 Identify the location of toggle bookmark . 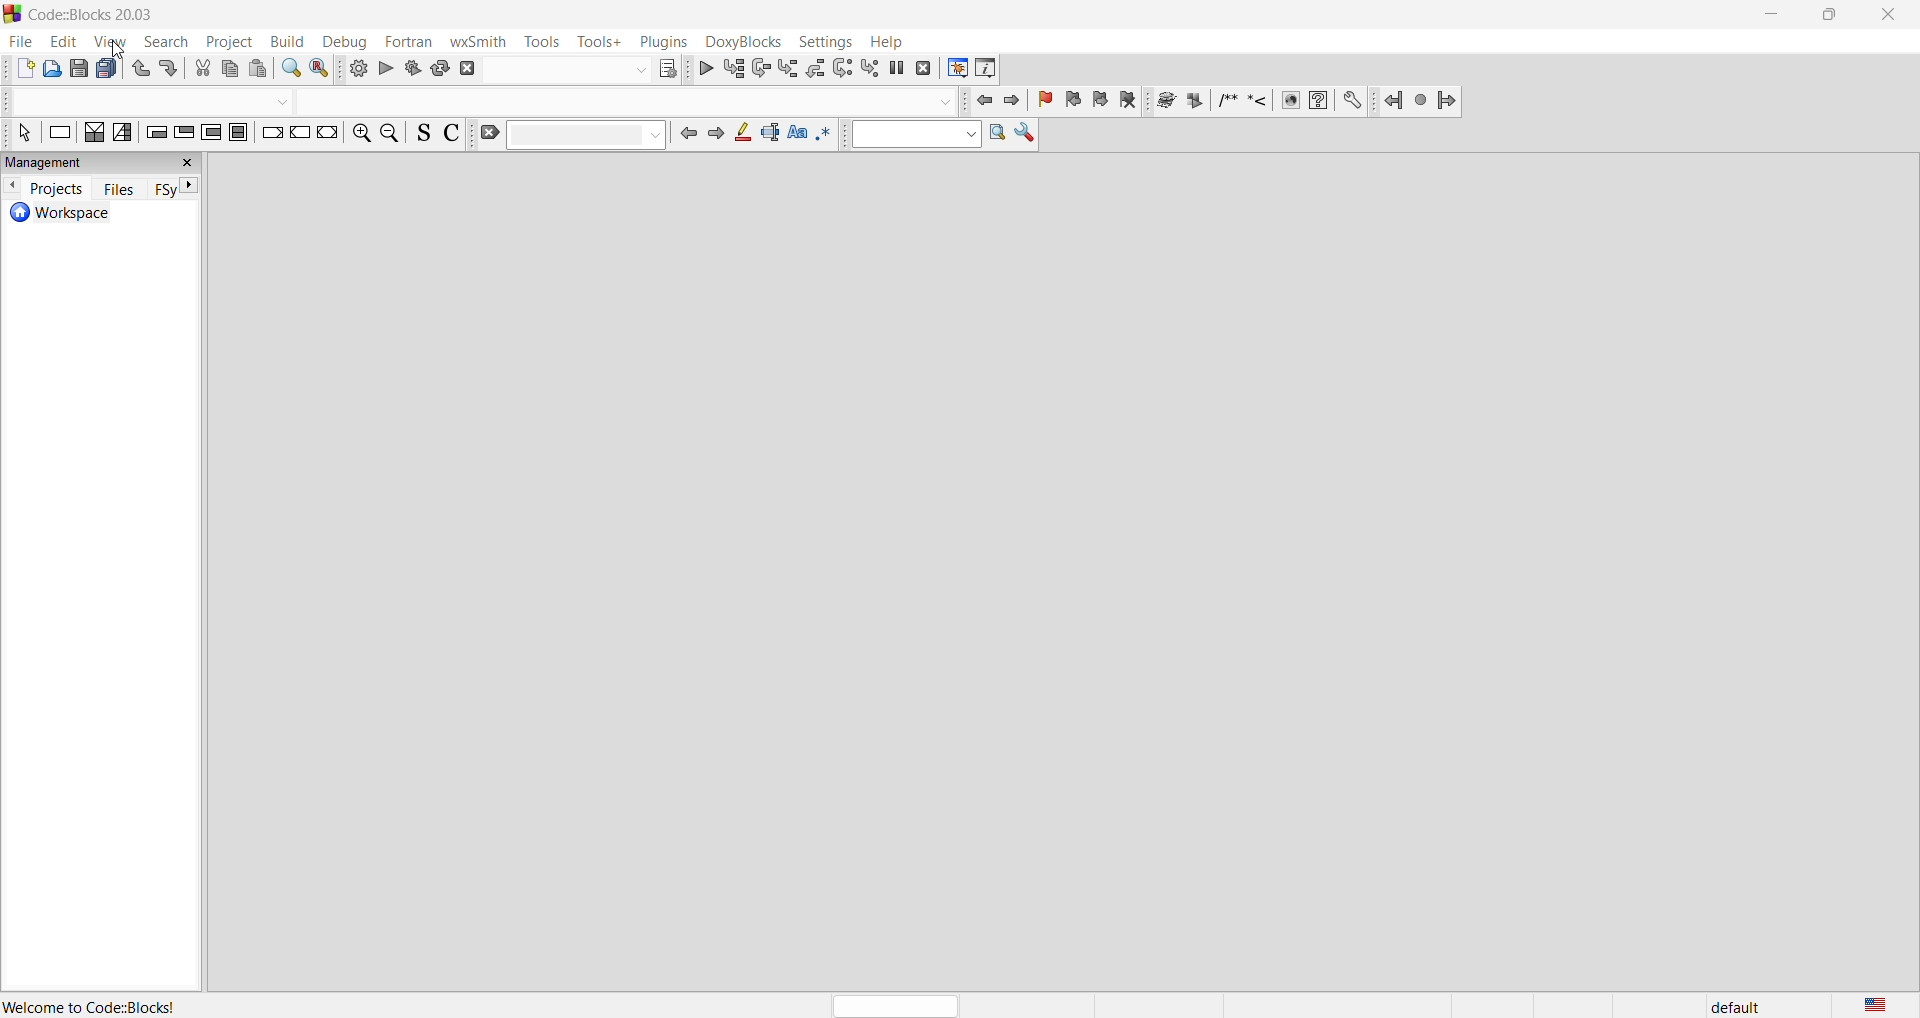
(1043, 99).